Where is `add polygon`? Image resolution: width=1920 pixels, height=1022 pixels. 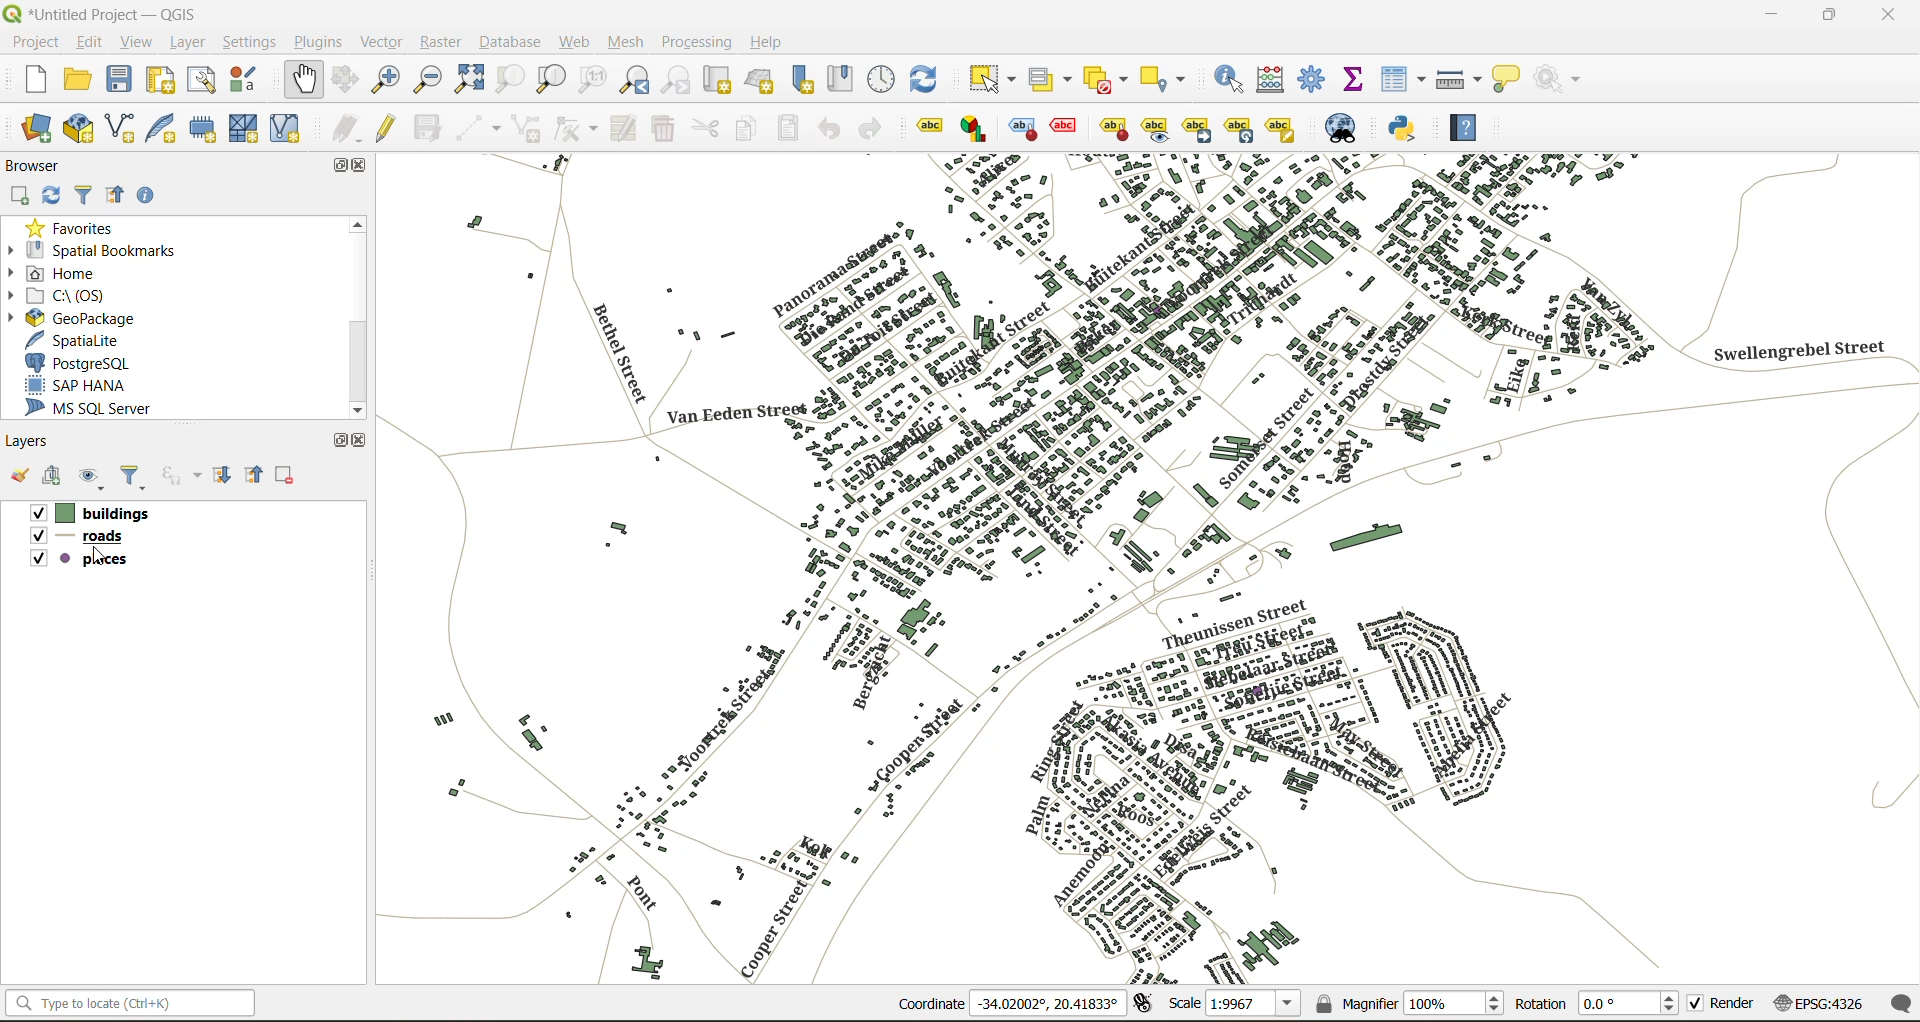
add polygon is located at coordinates (531, 130).